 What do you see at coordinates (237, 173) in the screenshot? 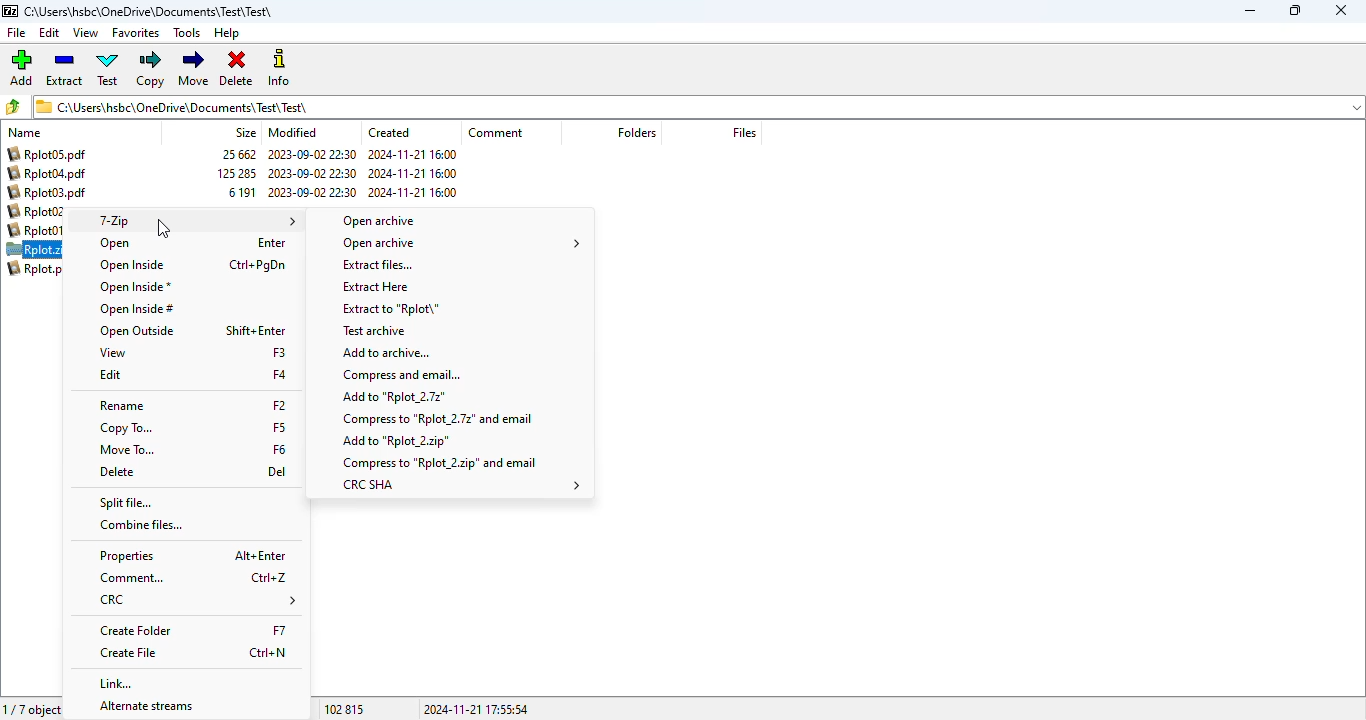
I see `125 285` at bounding box center [237, 173].